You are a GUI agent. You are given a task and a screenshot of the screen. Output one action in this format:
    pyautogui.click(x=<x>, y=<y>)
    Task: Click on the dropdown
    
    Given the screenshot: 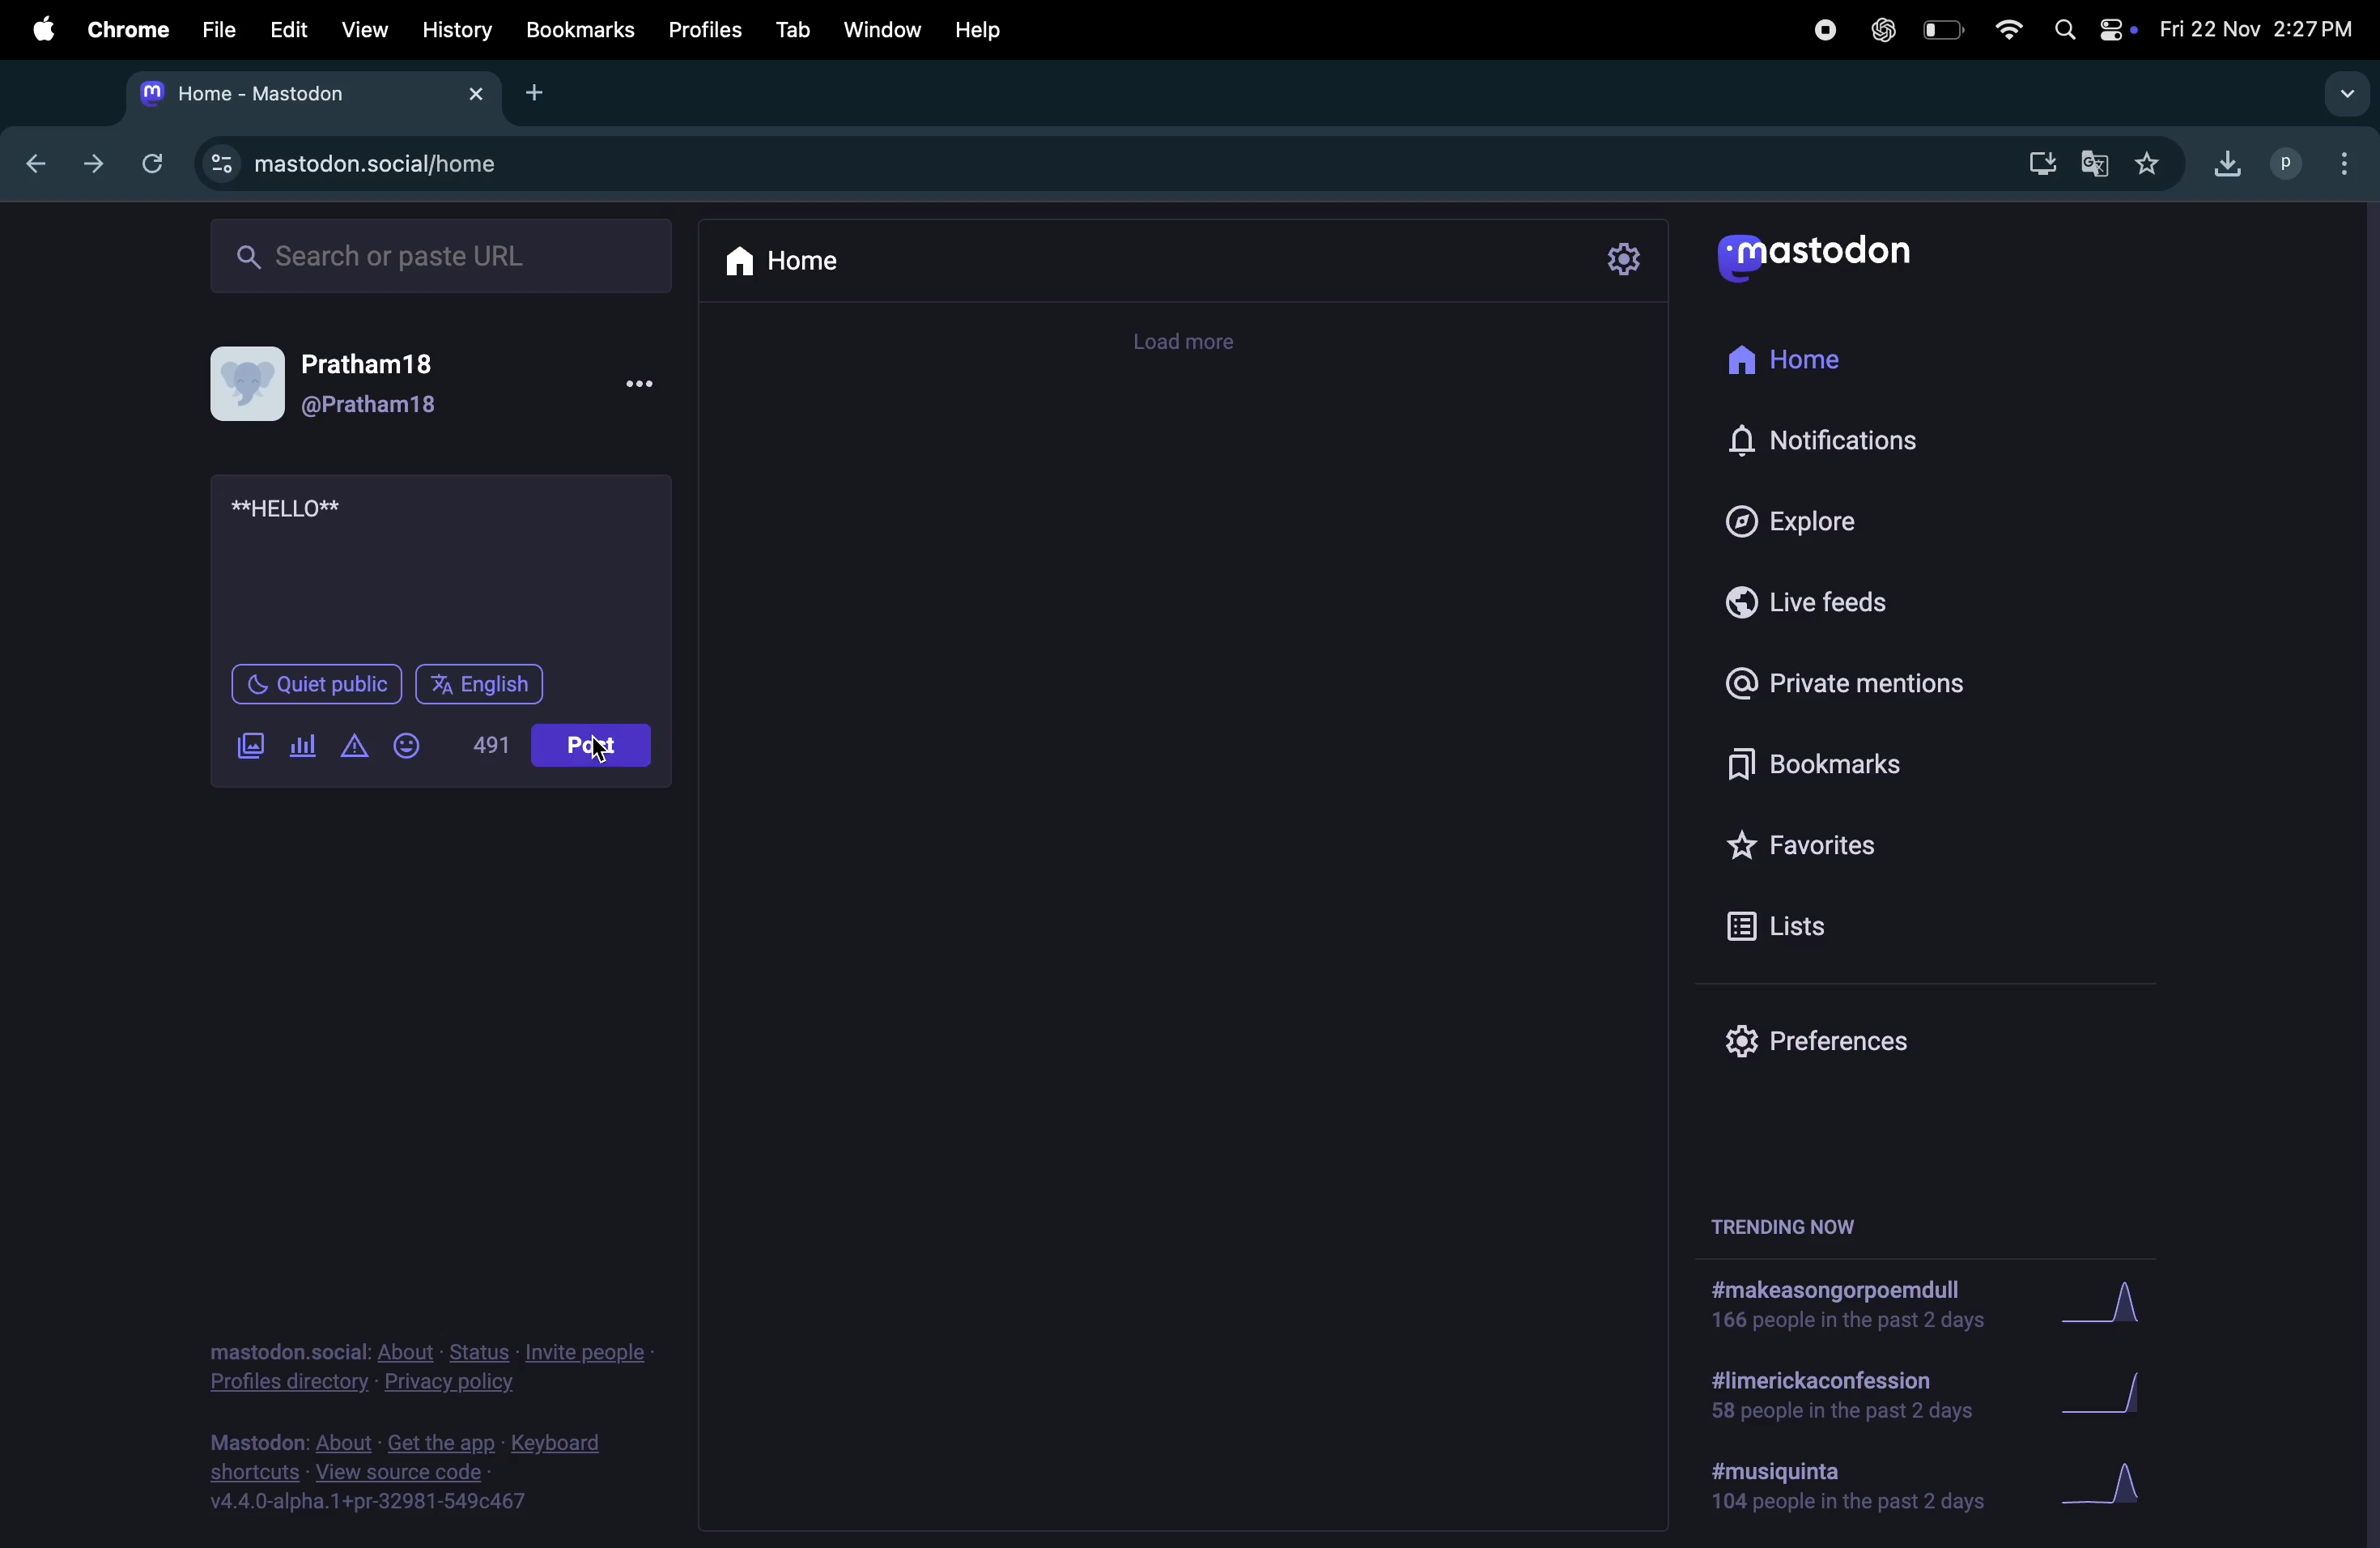 What is the action you would take?
    pyautogui.click(x=2329, y=94)
    